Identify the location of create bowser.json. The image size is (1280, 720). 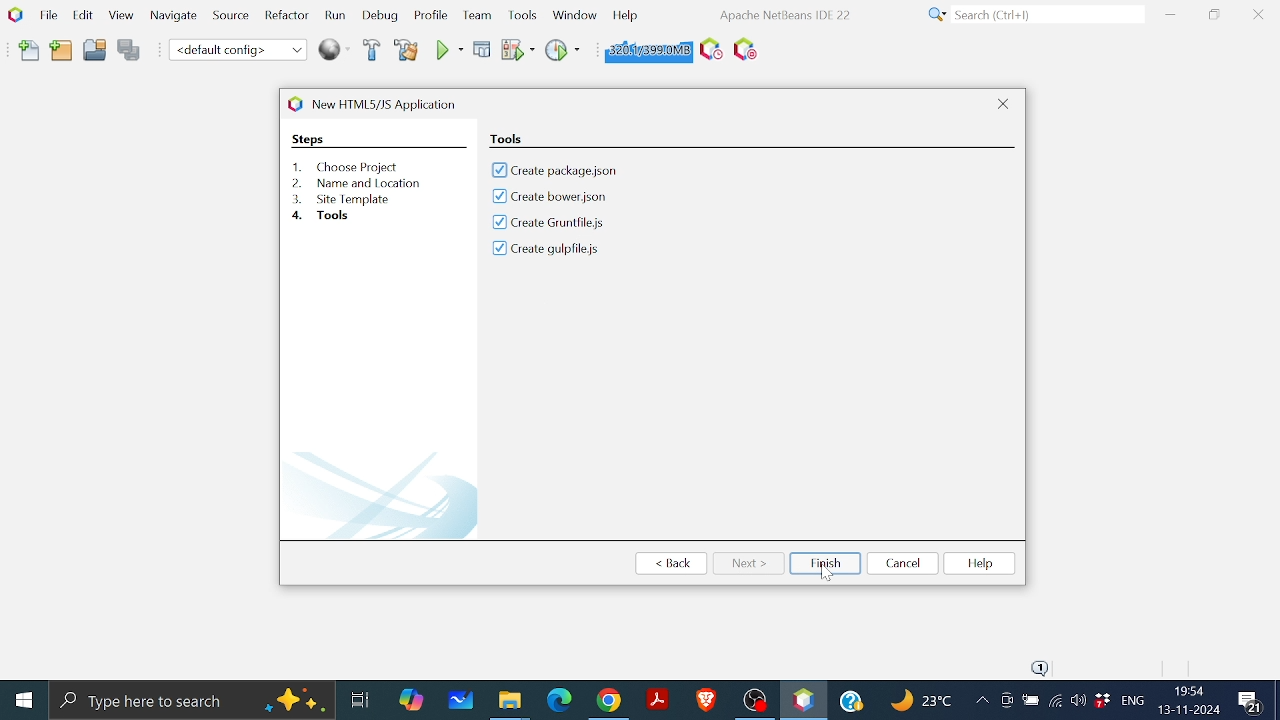
(570, 196).